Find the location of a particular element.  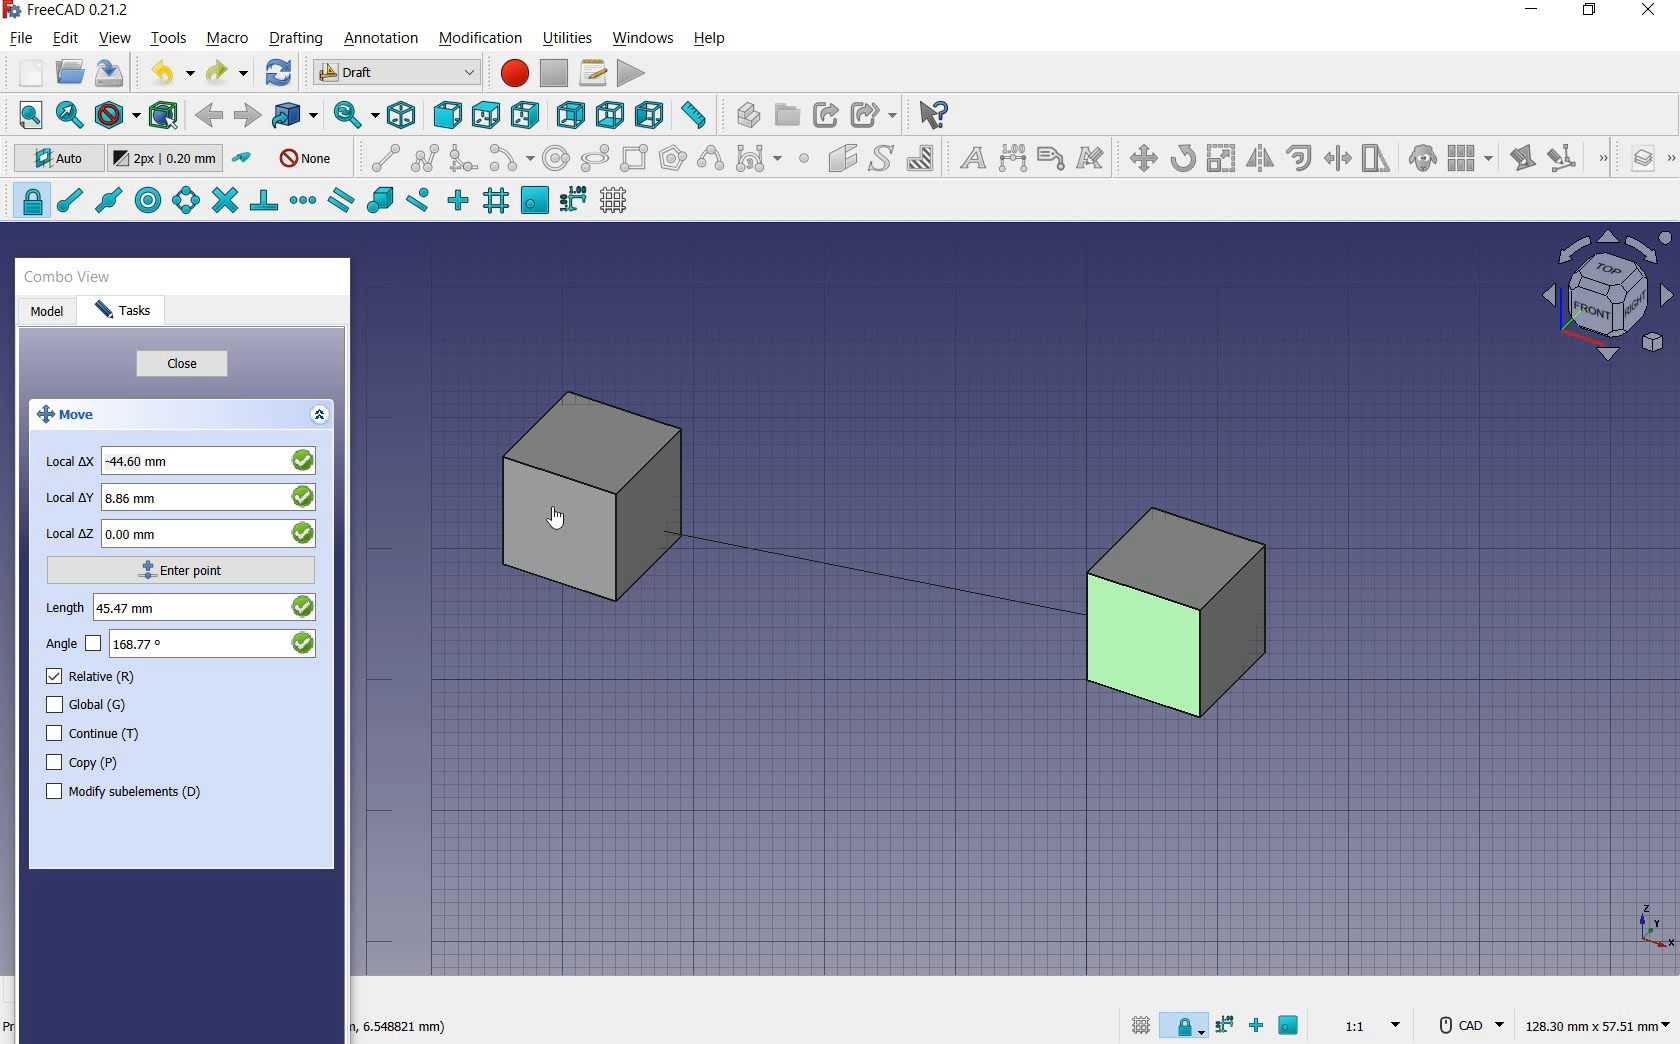

fit selection is located at coordinates (68, 114).